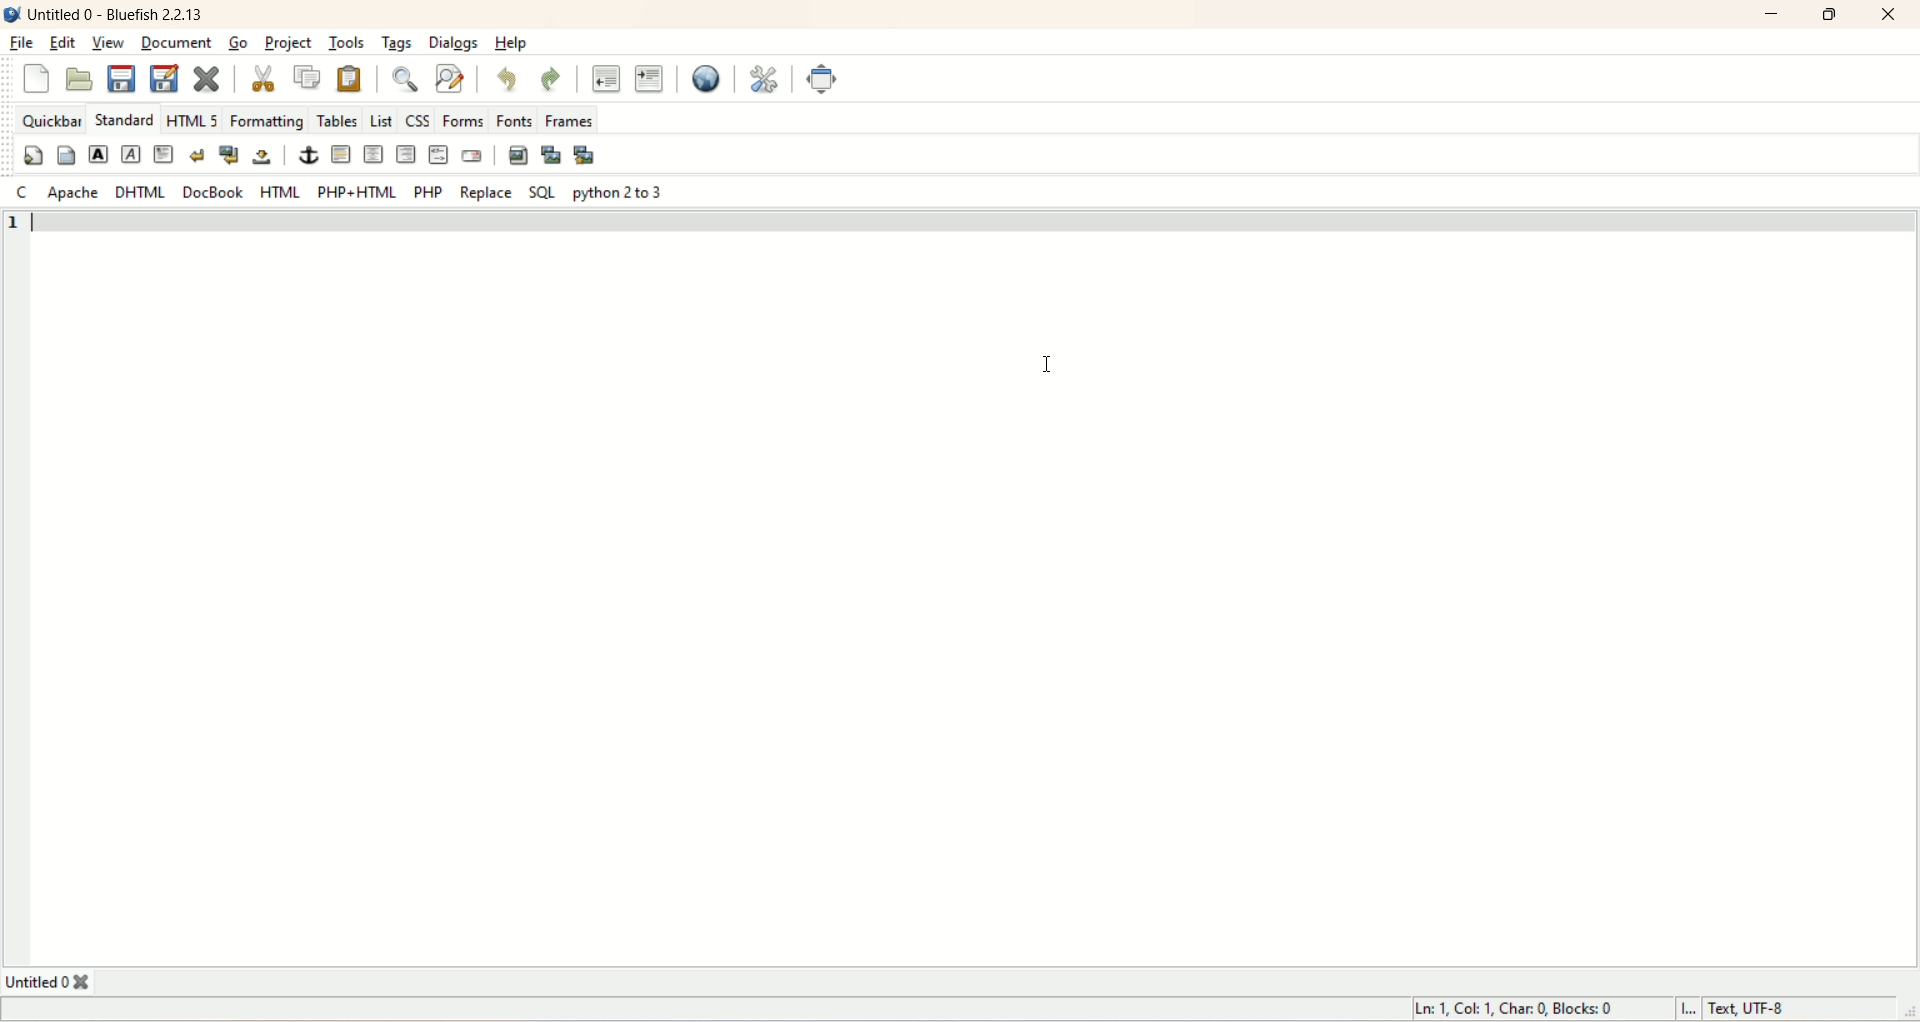 Image resolution: width=1920 pixels, height=1022 pixels. I want to click on formatting, so click(267, 122).